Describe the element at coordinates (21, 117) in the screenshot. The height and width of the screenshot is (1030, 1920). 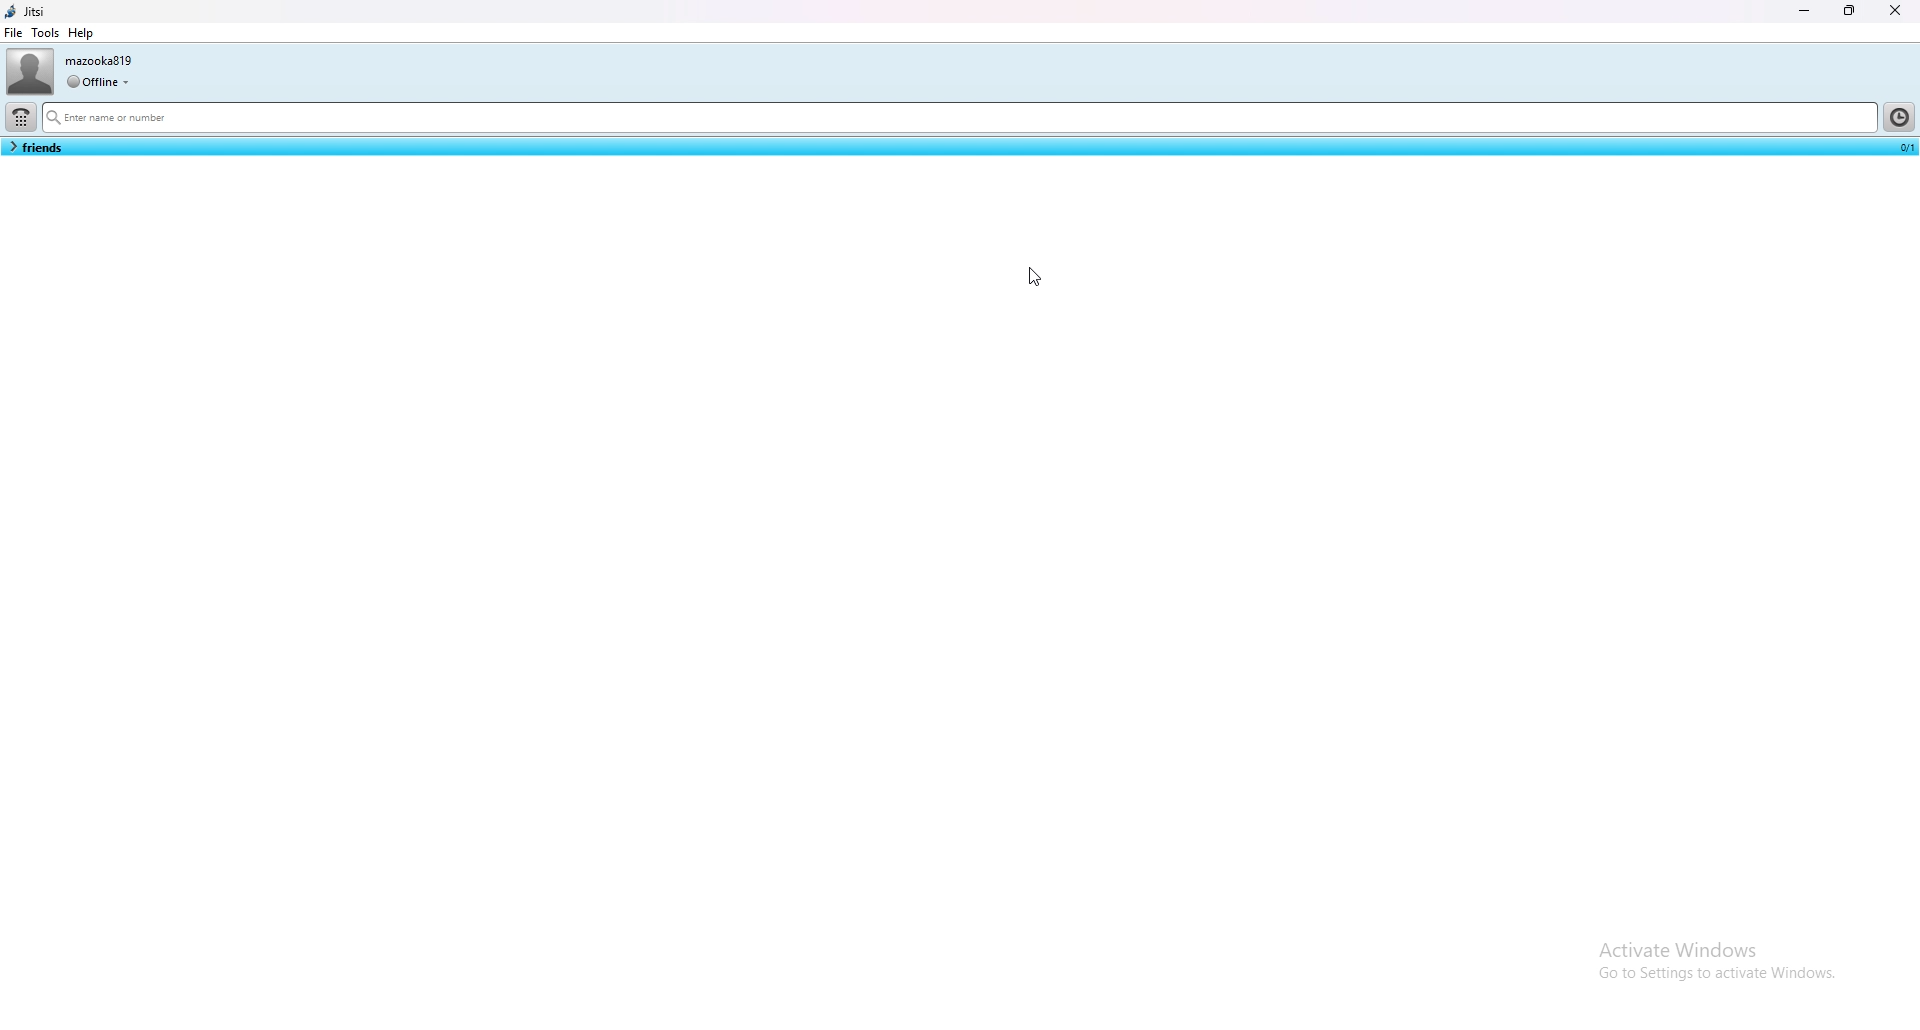
I see `dialpad` at that location.